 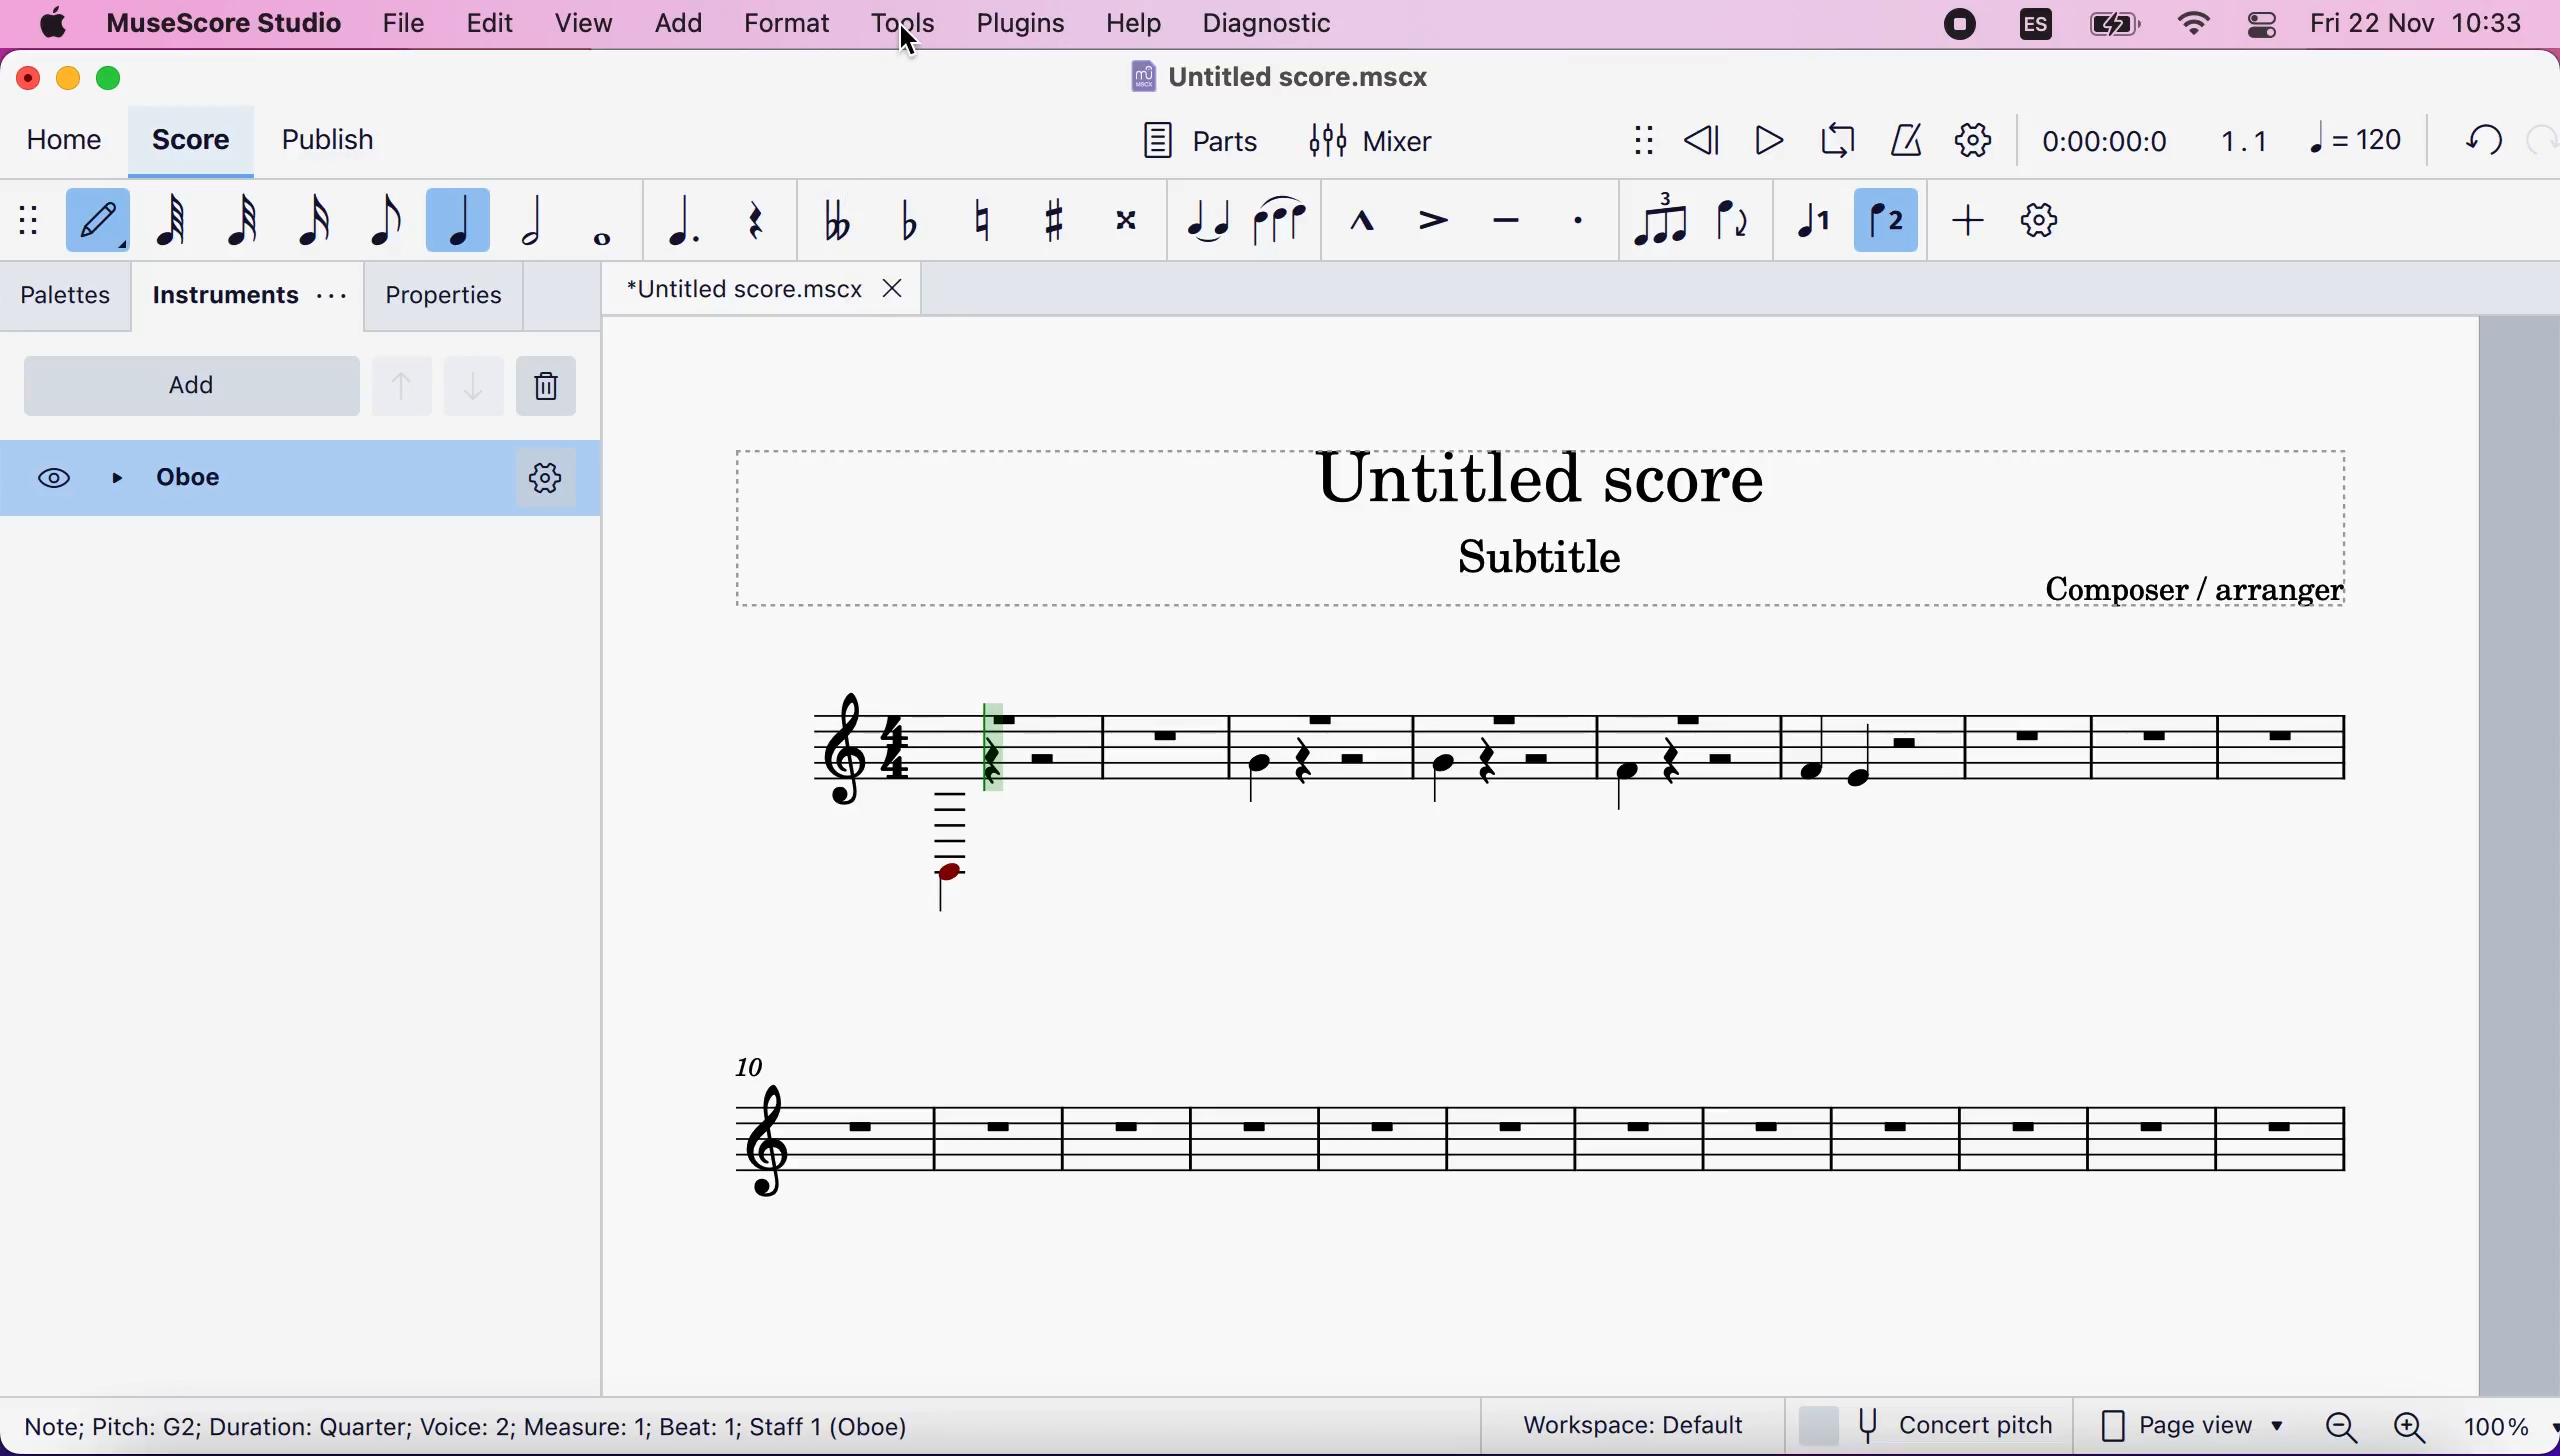 I want to click on playback loop, so click(x=1832, y=144).